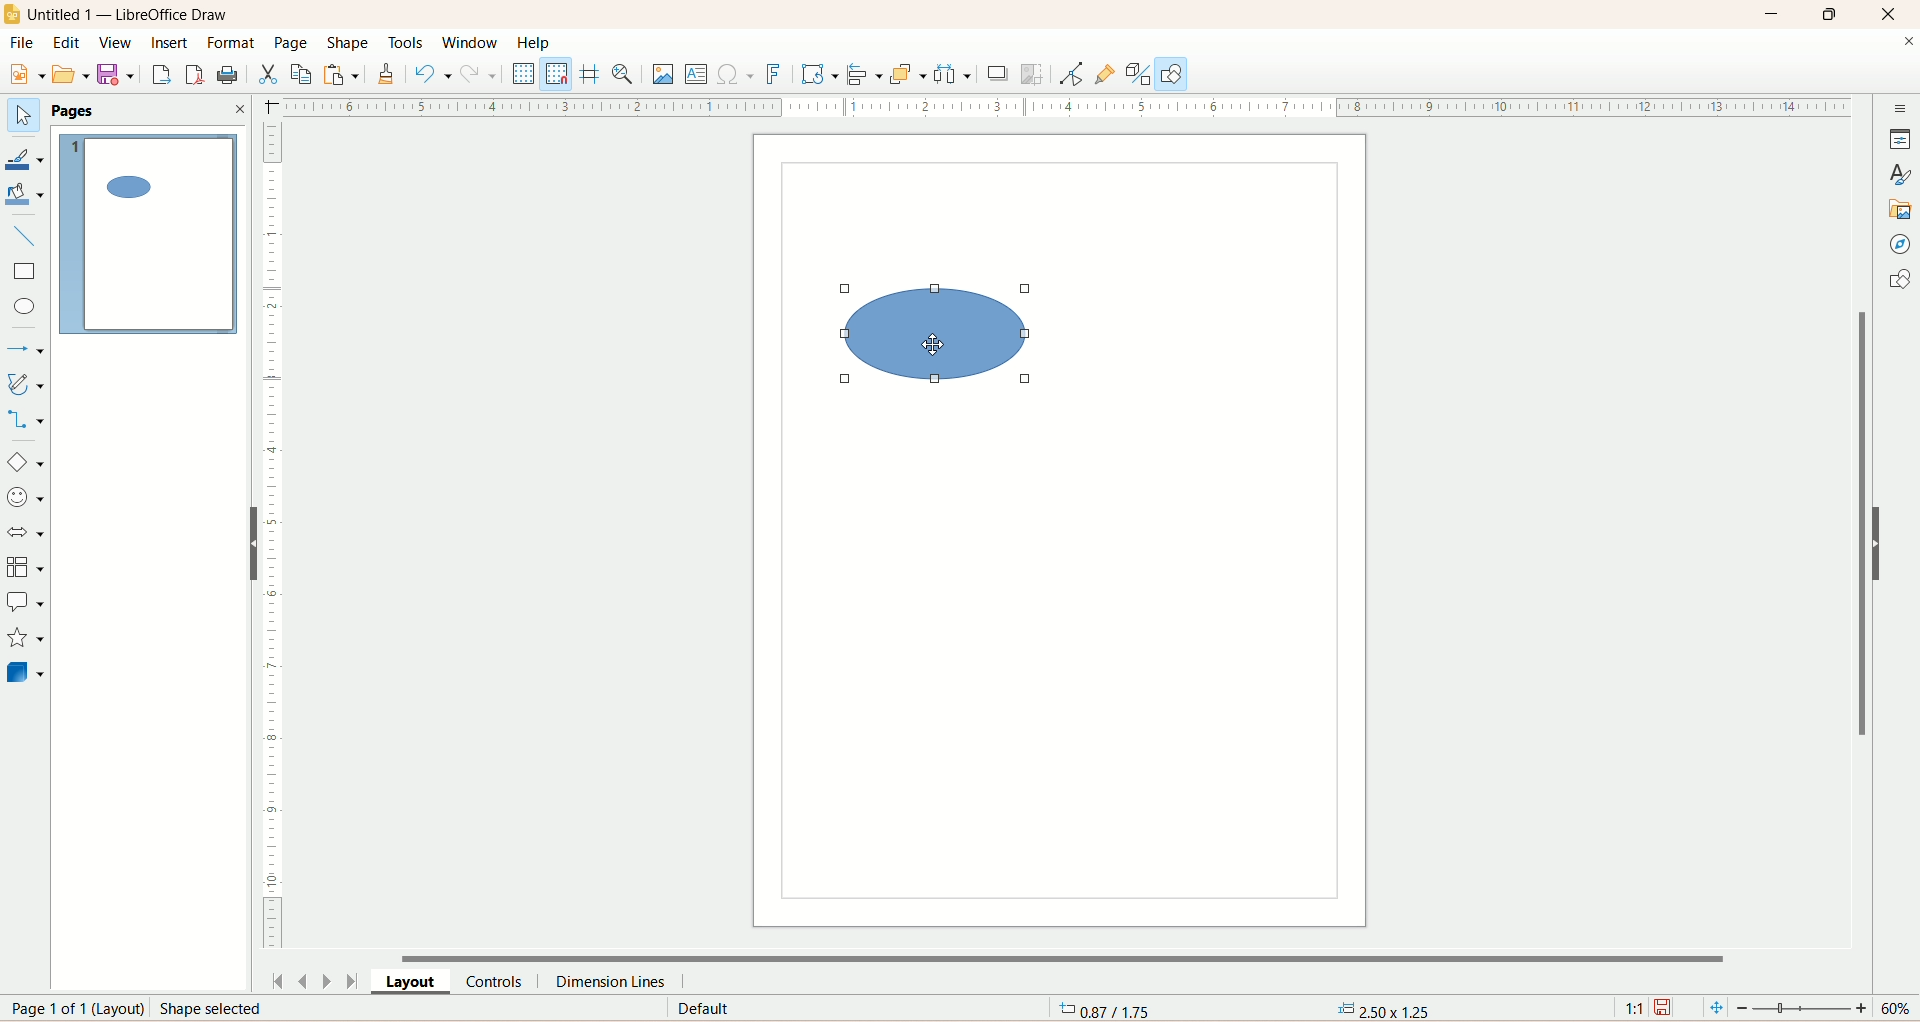 Image resolution: width=1920 pixels, height=1022 pixels. Describe the element at coordinates (235, 76) in the screenshot. I see `print` at that location.